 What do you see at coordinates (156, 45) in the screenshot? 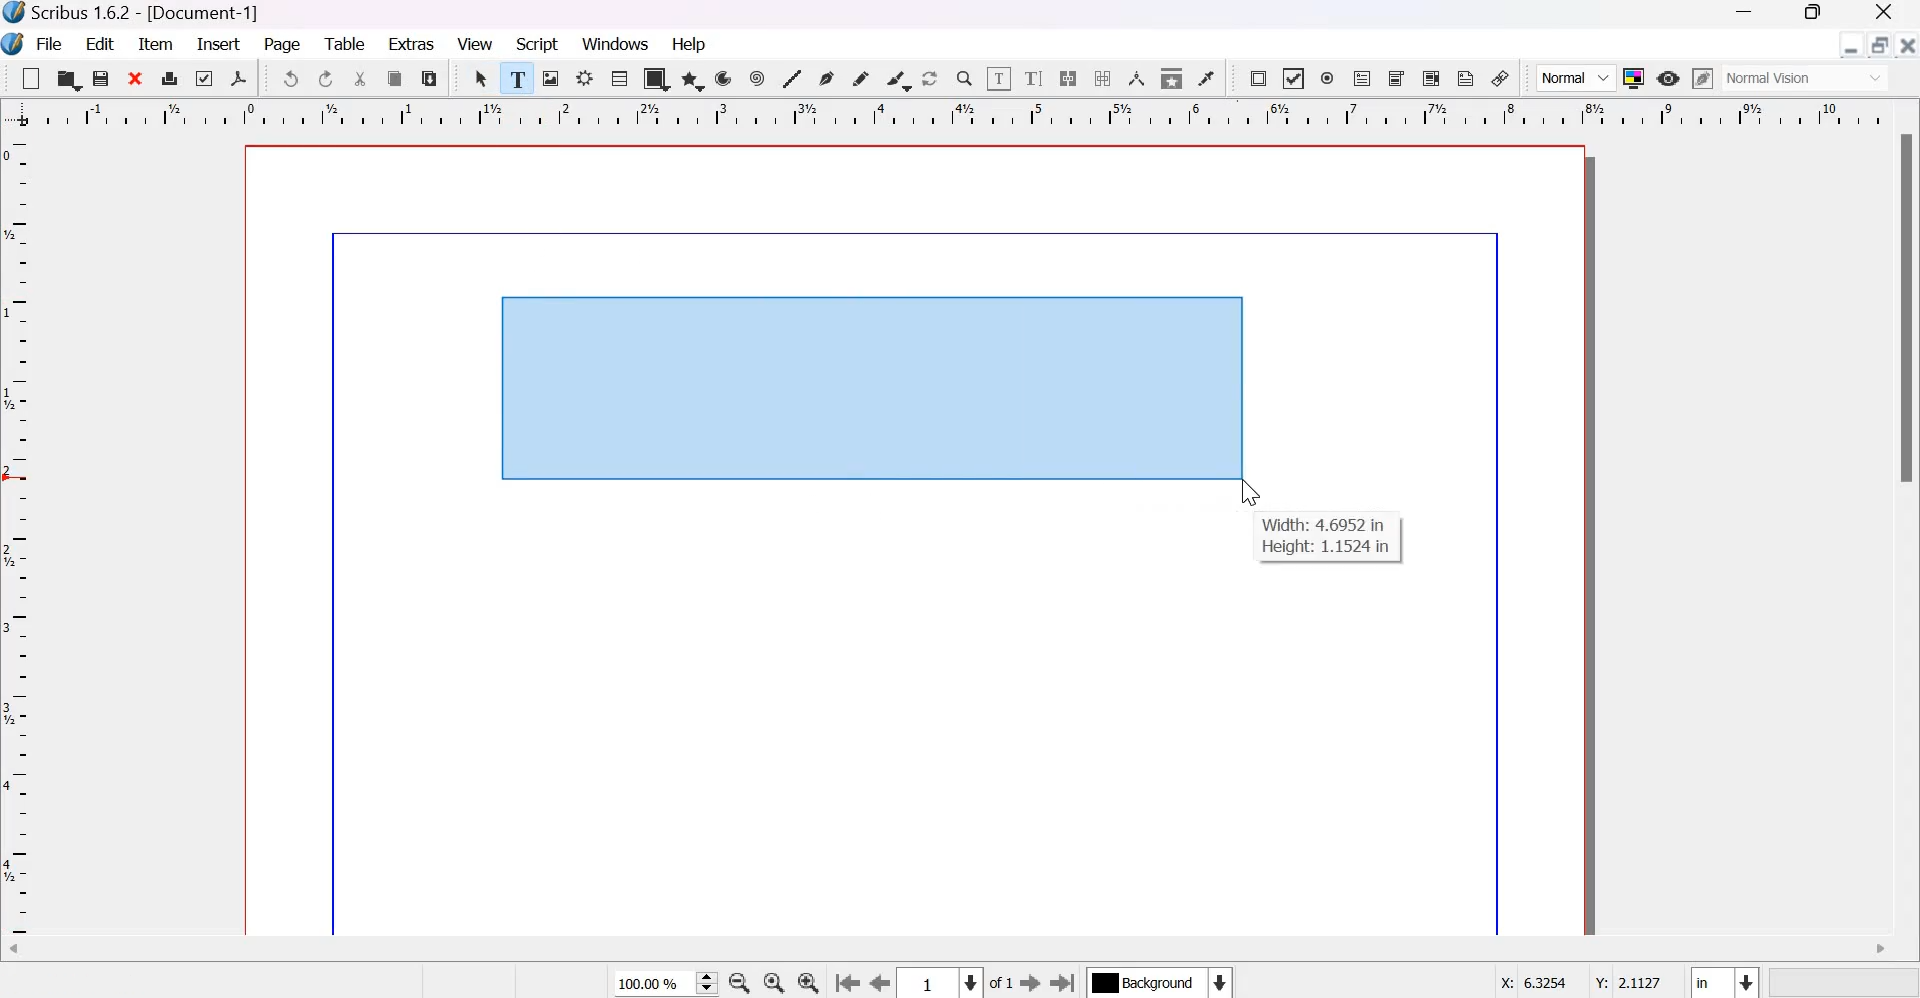
I see `Item` at bounding box center [156, 45].